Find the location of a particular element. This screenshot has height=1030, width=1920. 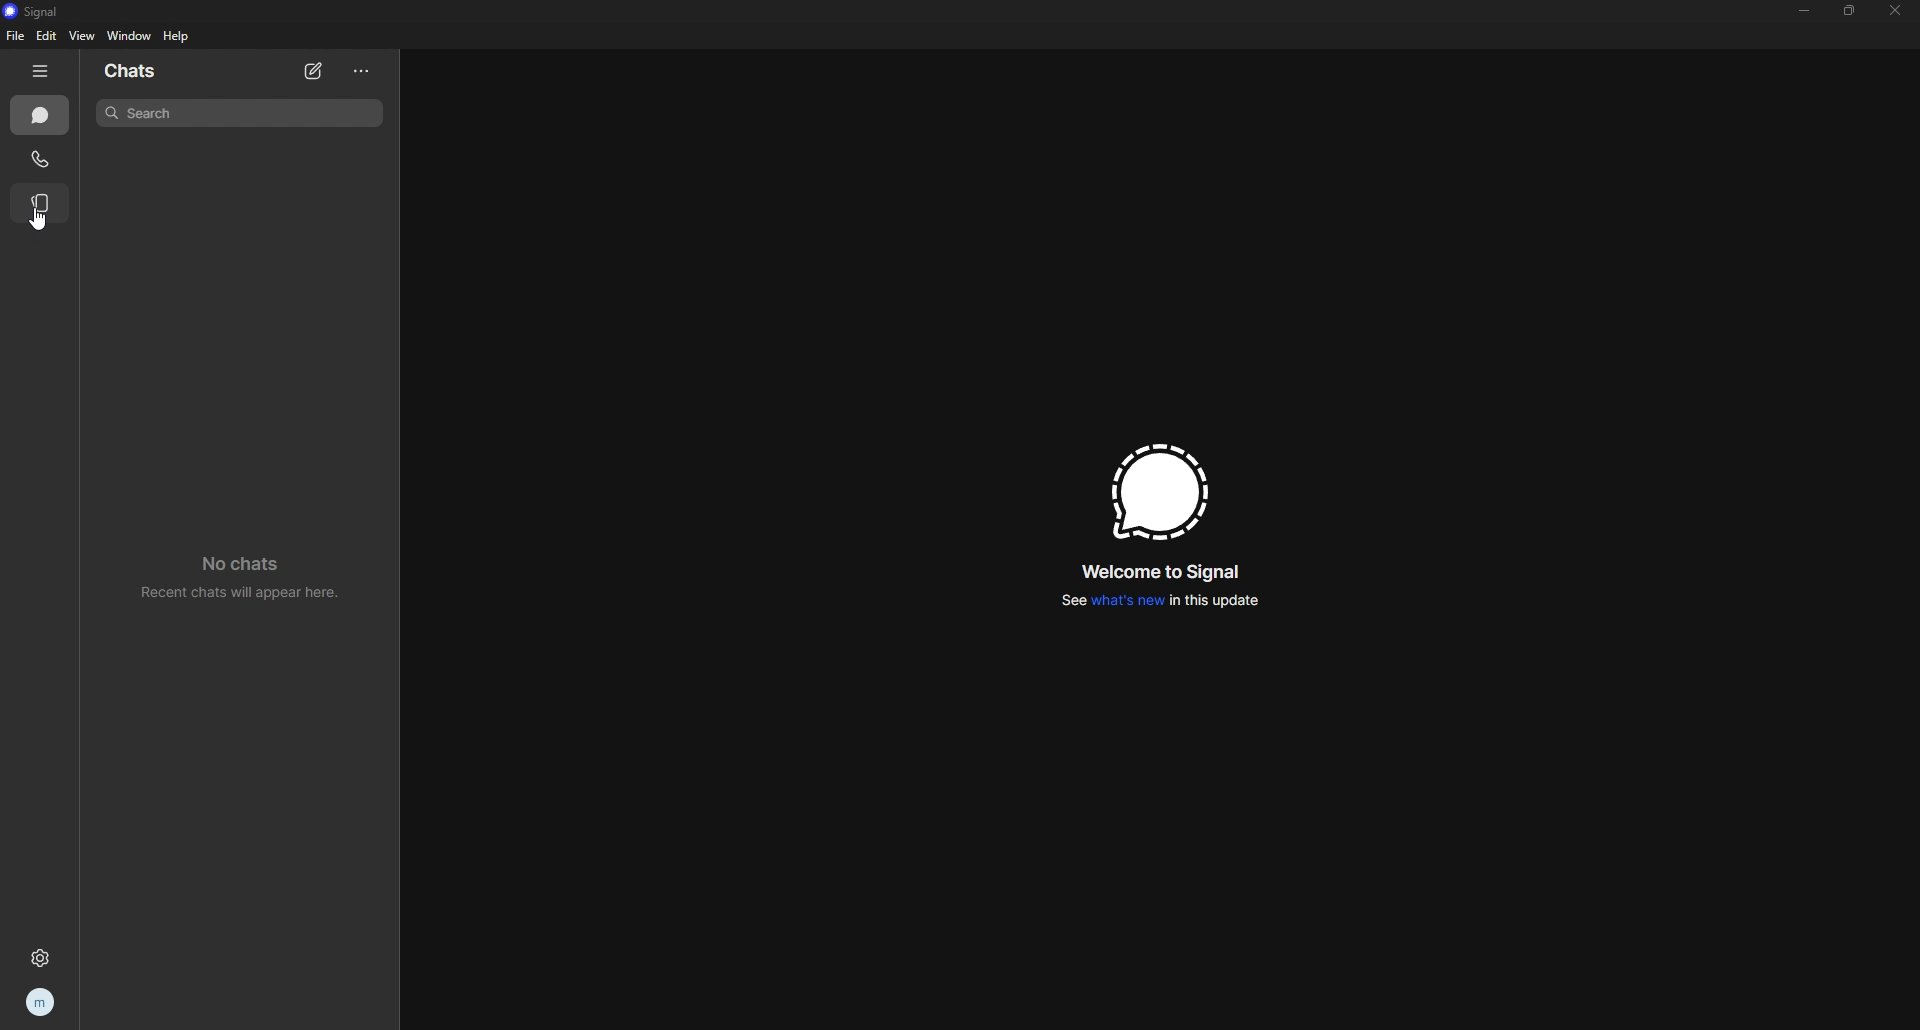

edit is located at coordinates (46, 36).